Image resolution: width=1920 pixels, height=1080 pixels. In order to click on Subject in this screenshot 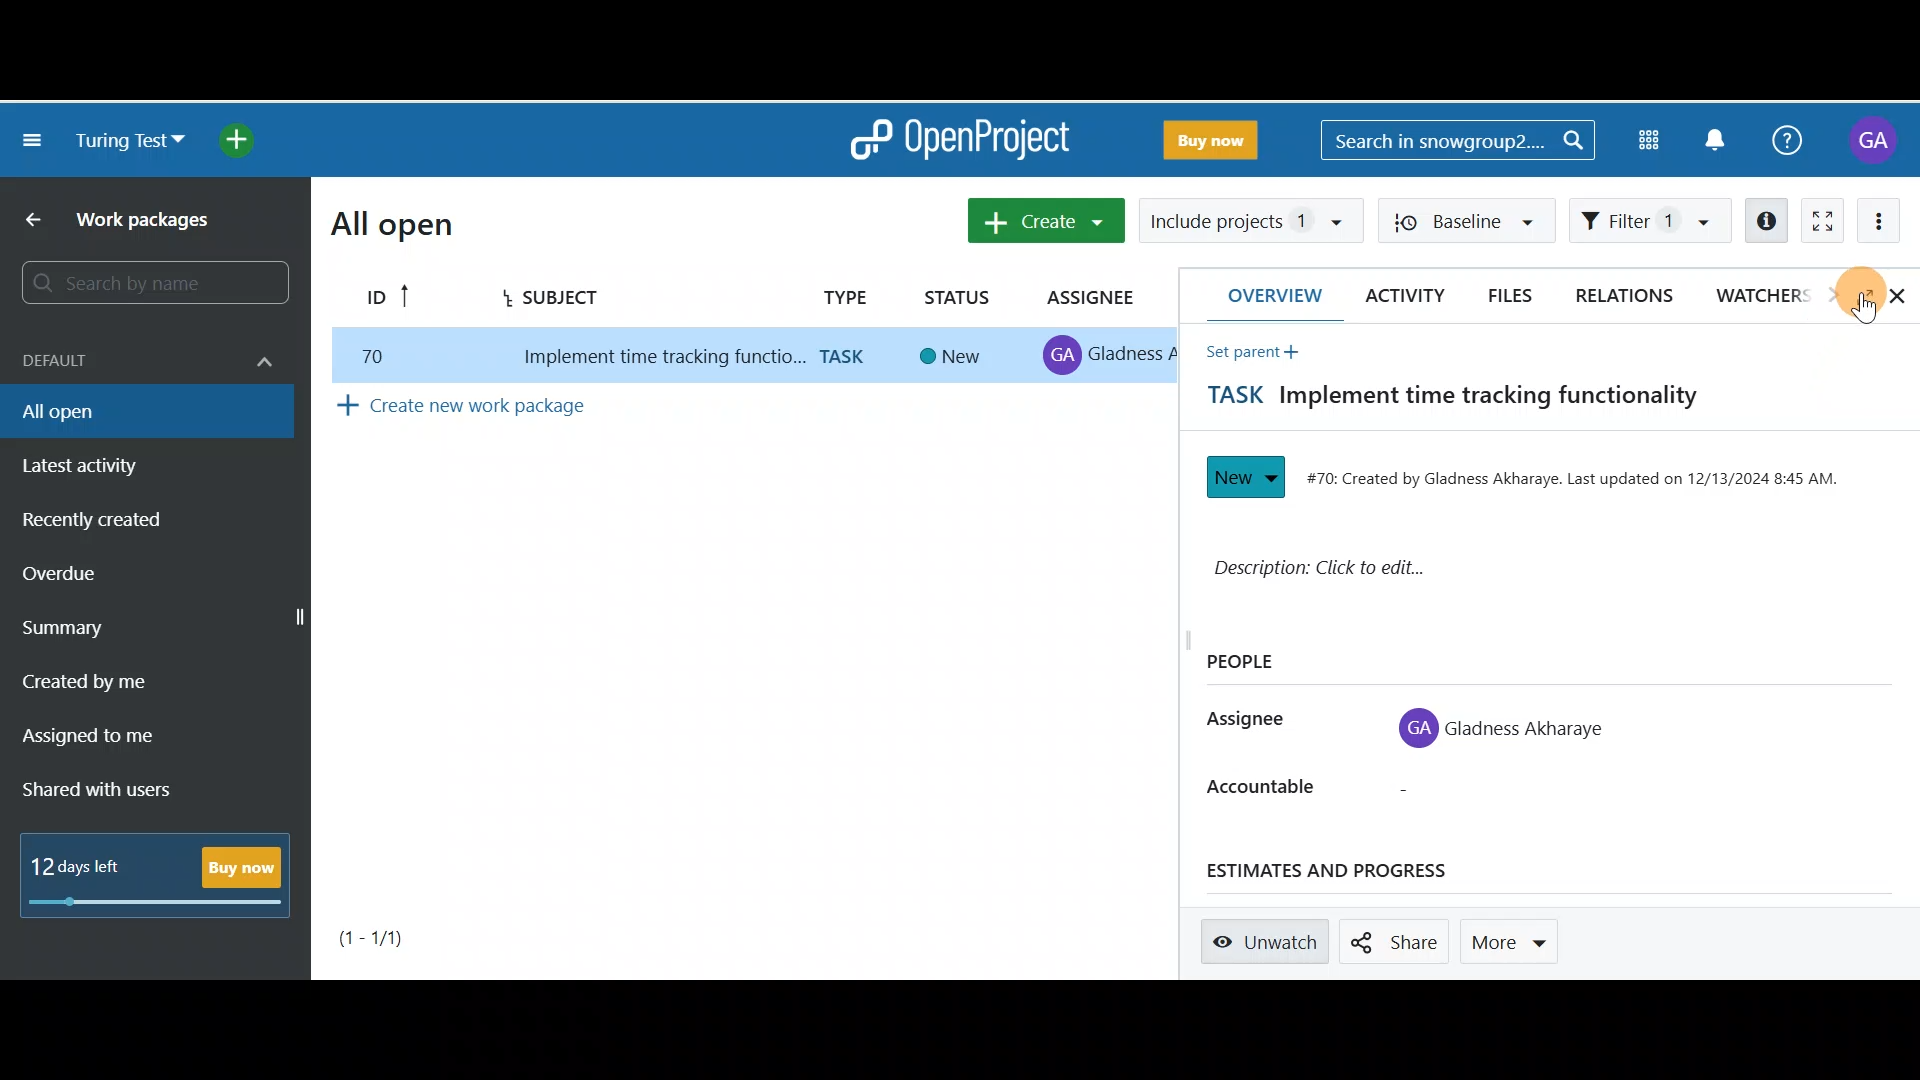, I will do `click(590, 302)`.